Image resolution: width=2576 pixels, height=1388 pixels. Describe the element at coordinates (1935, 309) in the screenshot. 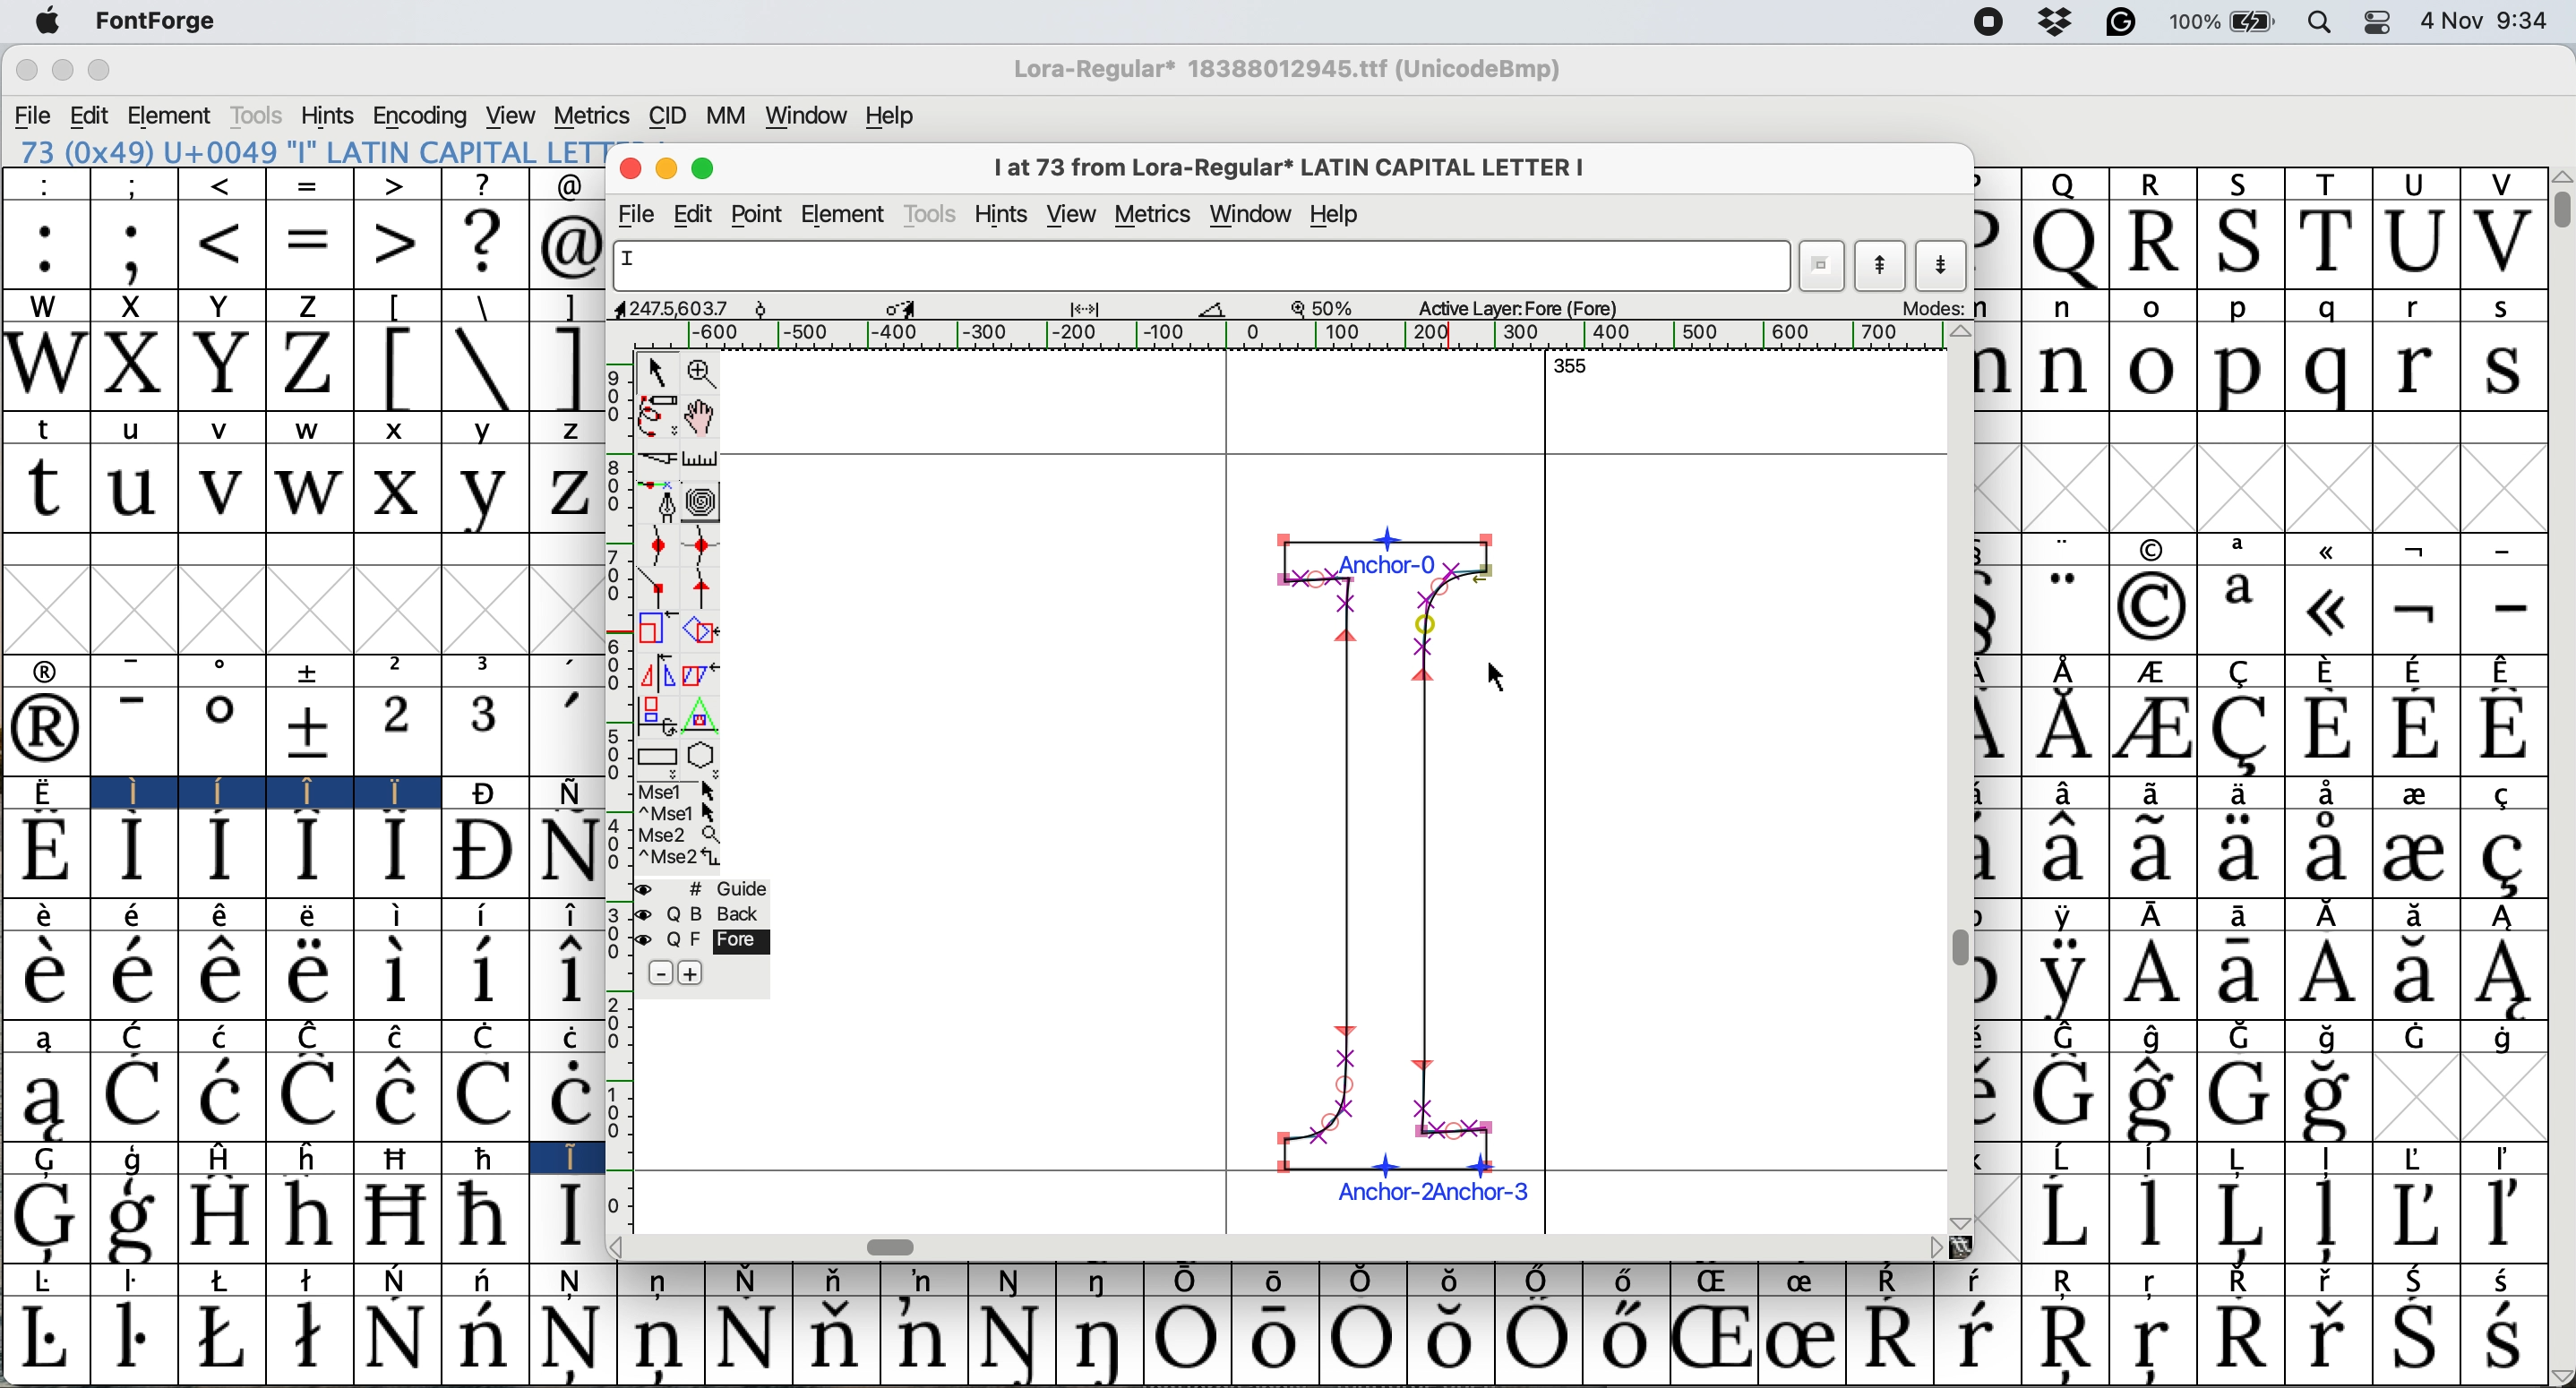

I see `modes` at that location.